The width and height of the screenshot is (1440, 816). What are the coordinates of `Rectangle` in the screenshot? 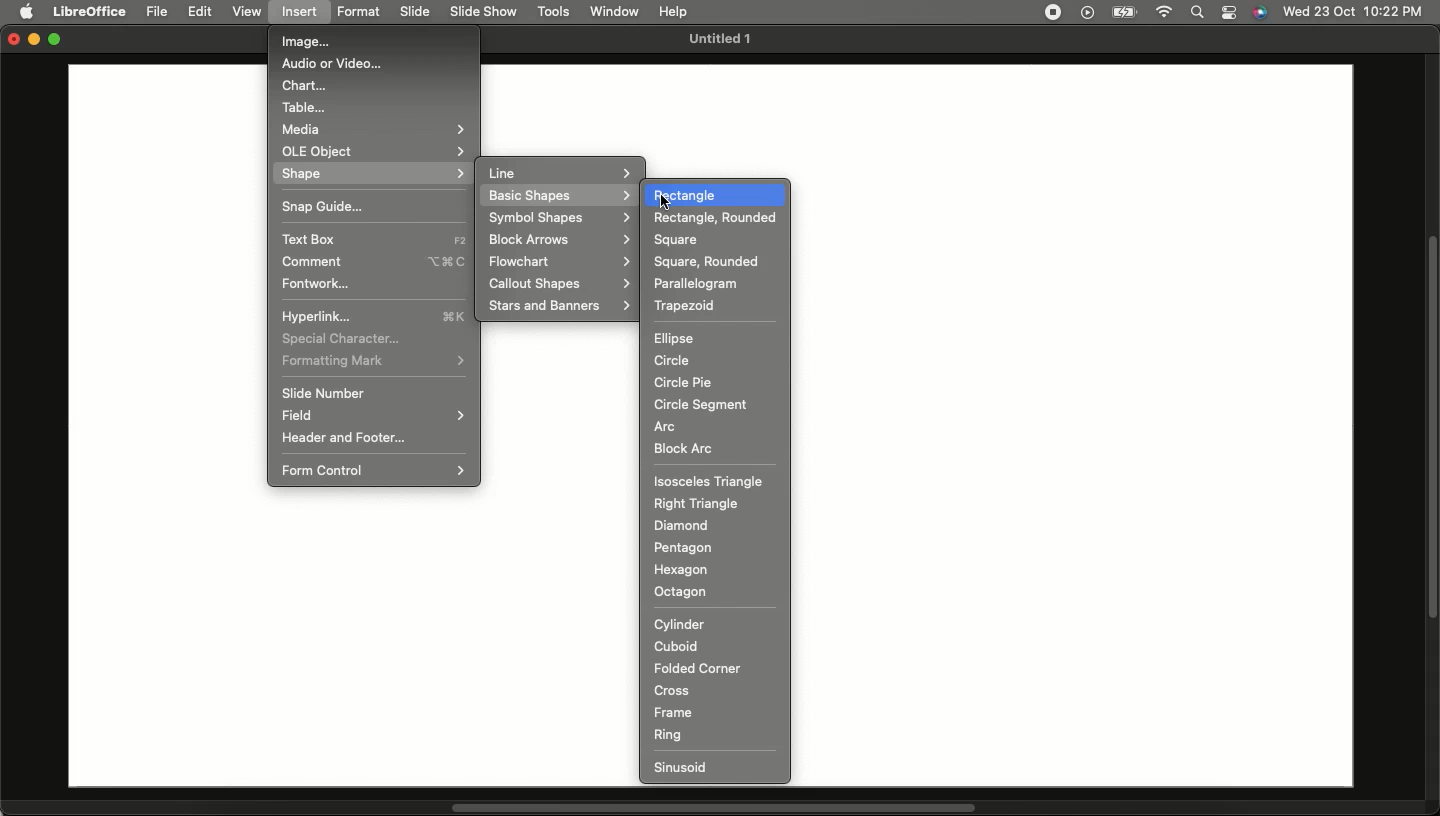 It's located at (718, 194).